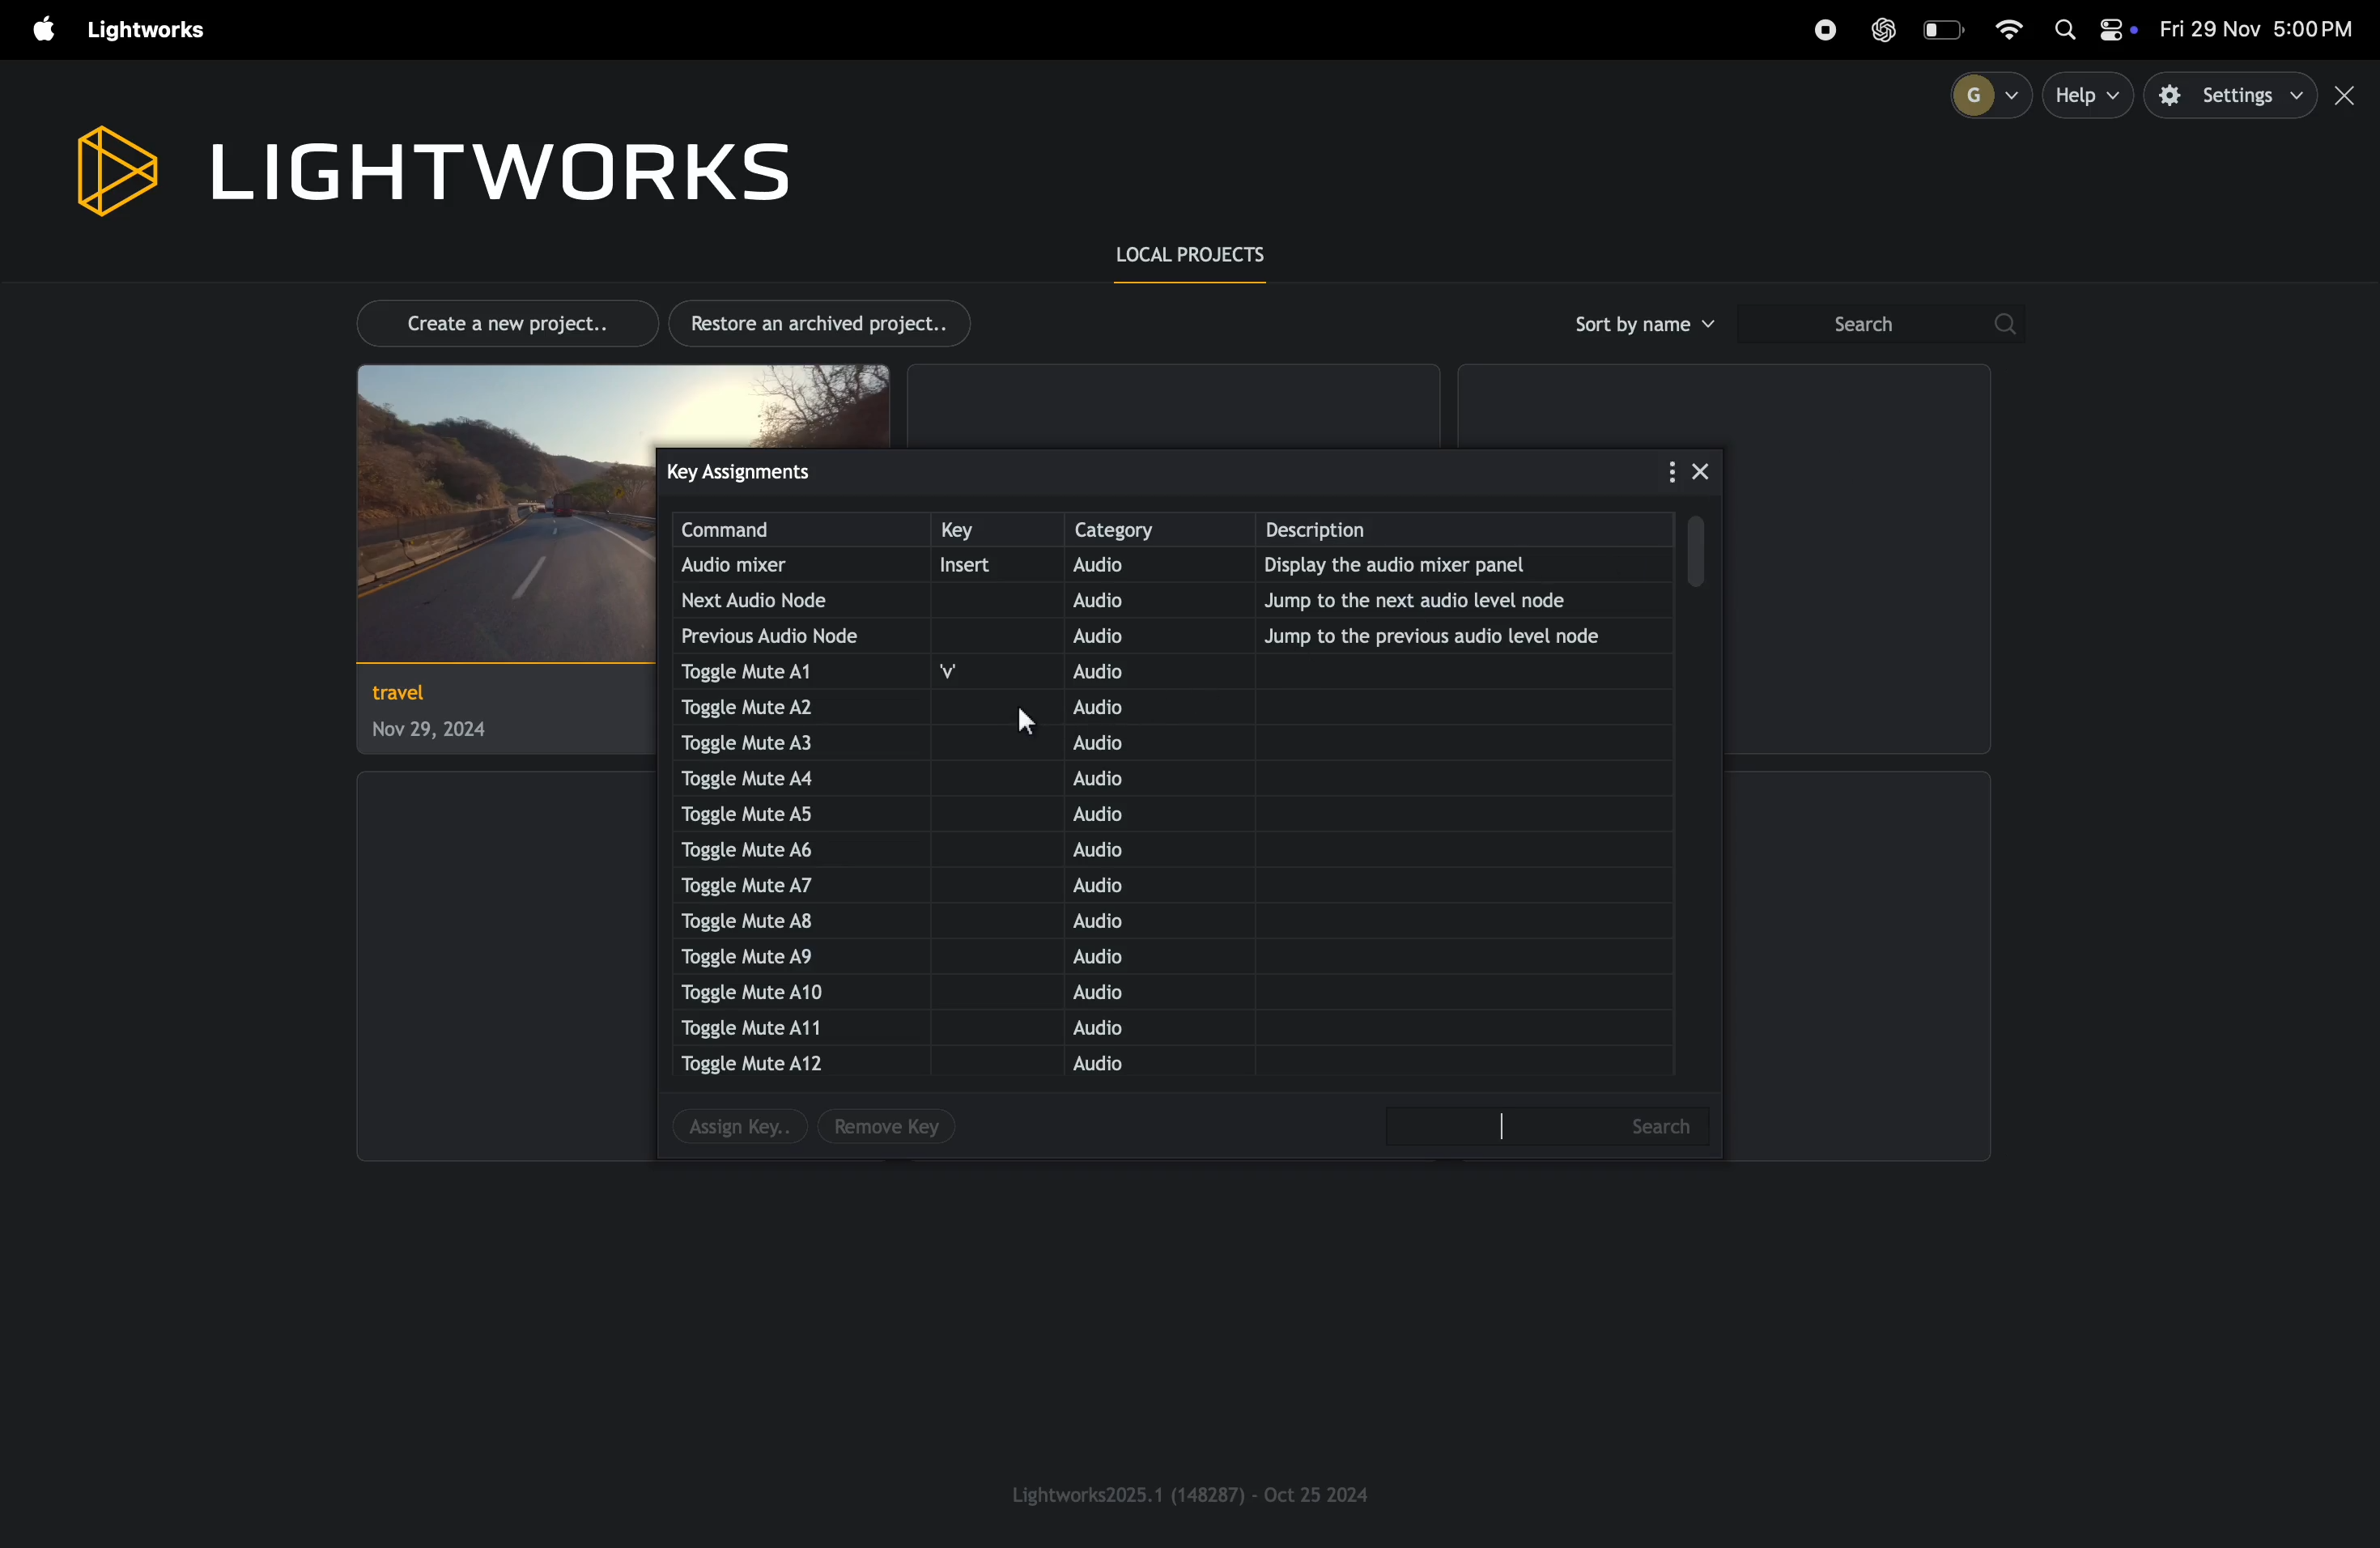 The image size is (2380, 1548). Describe the element at coordinates (1131, 634) in the screenshot. I see `audio` at that location.